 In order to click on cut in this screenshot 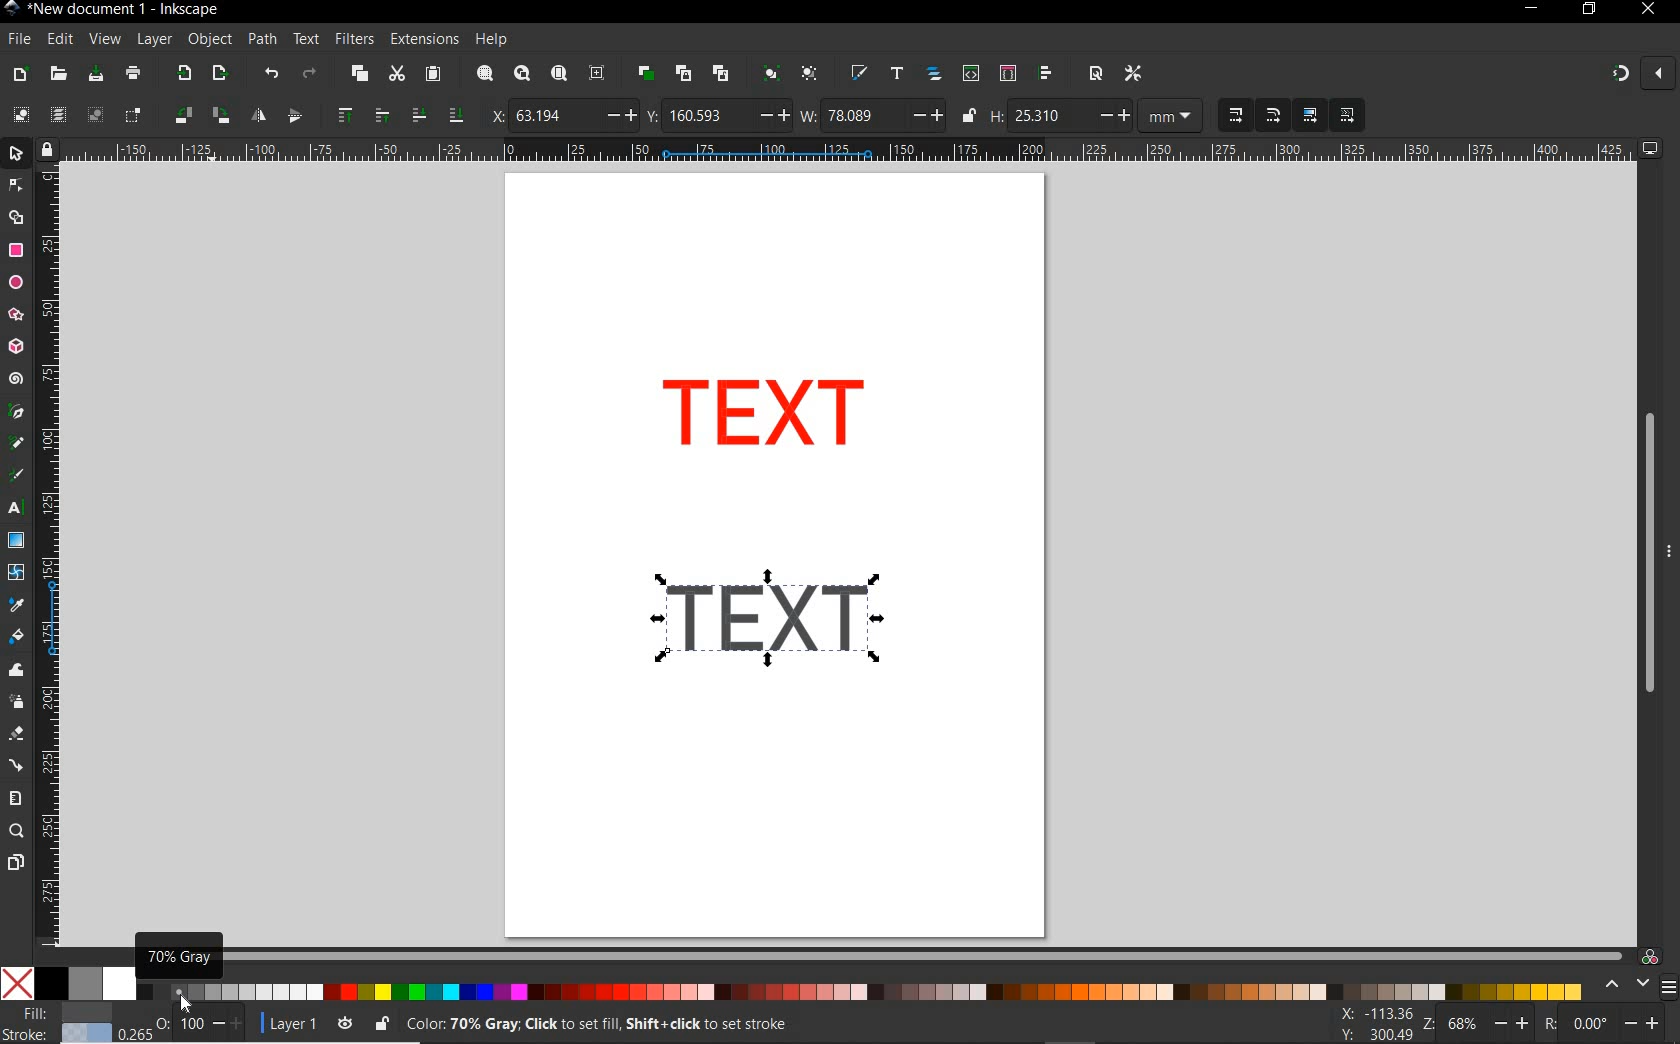, I will do `click(396, 75)`.